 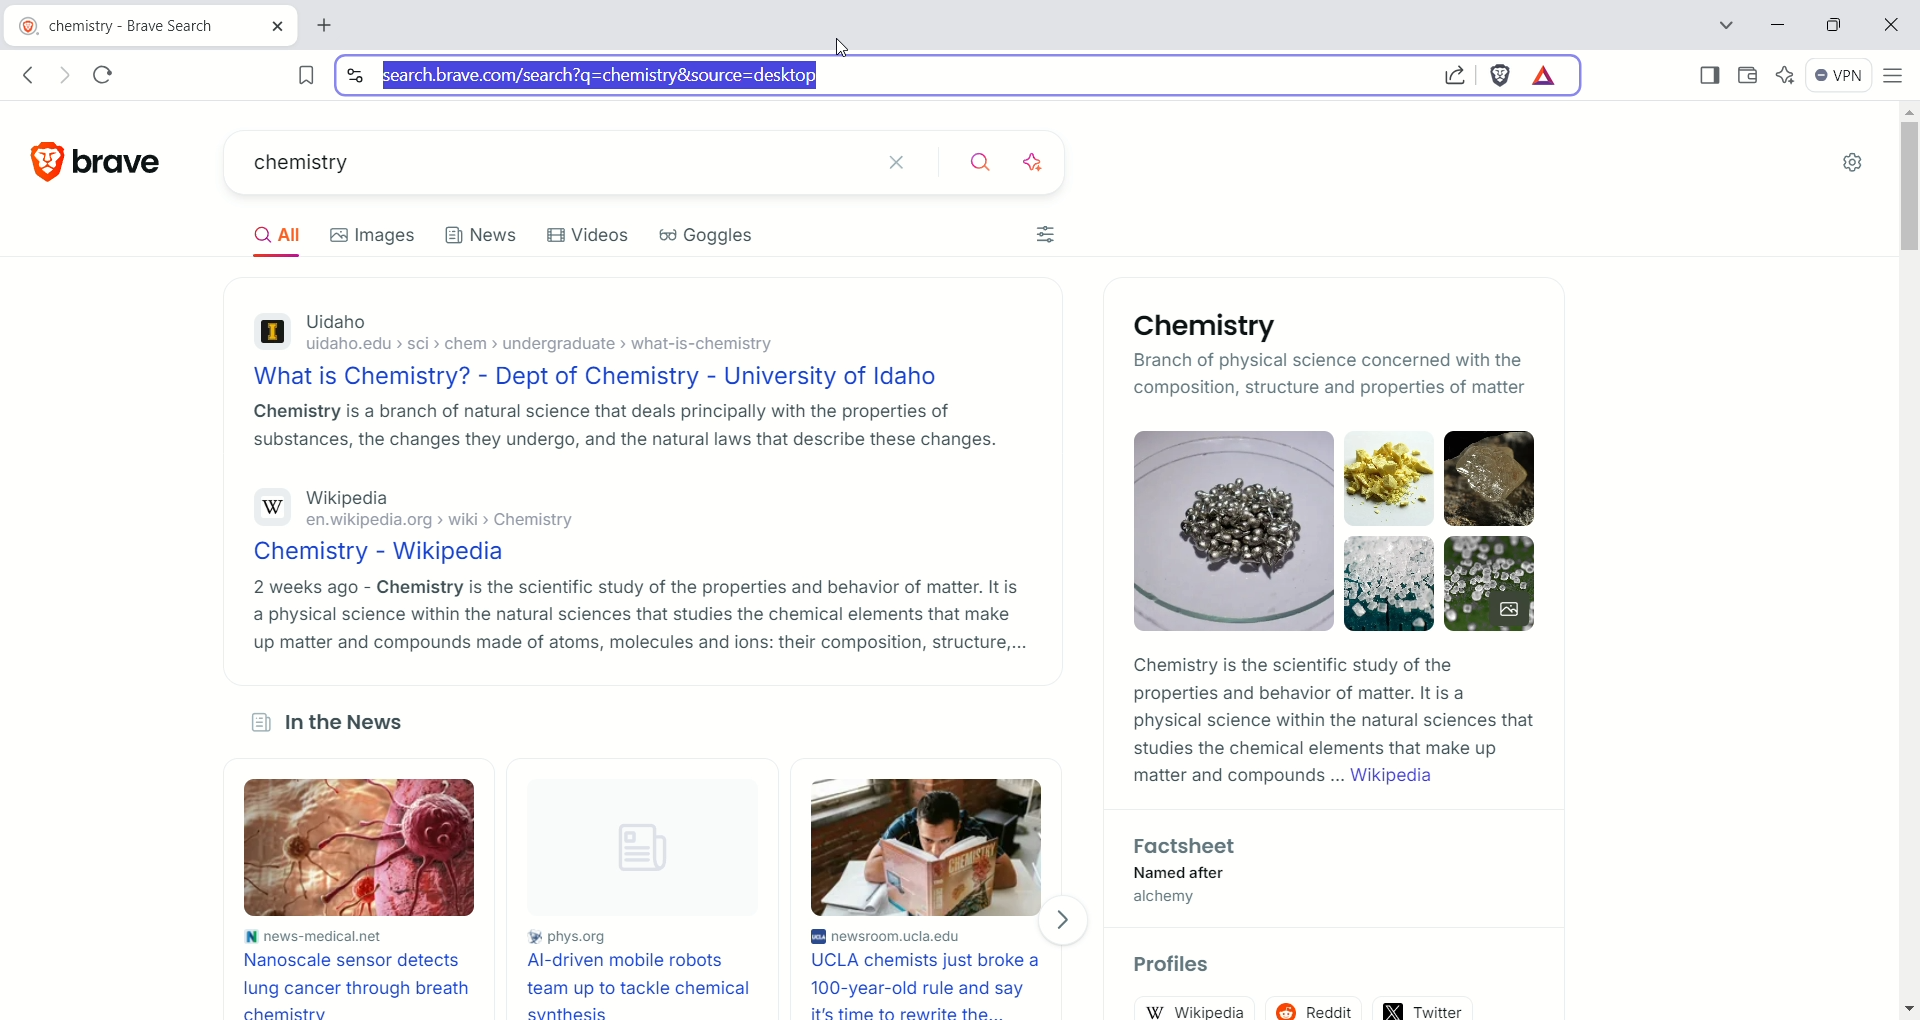 I want to click on go back, so click(x=31, y=74).